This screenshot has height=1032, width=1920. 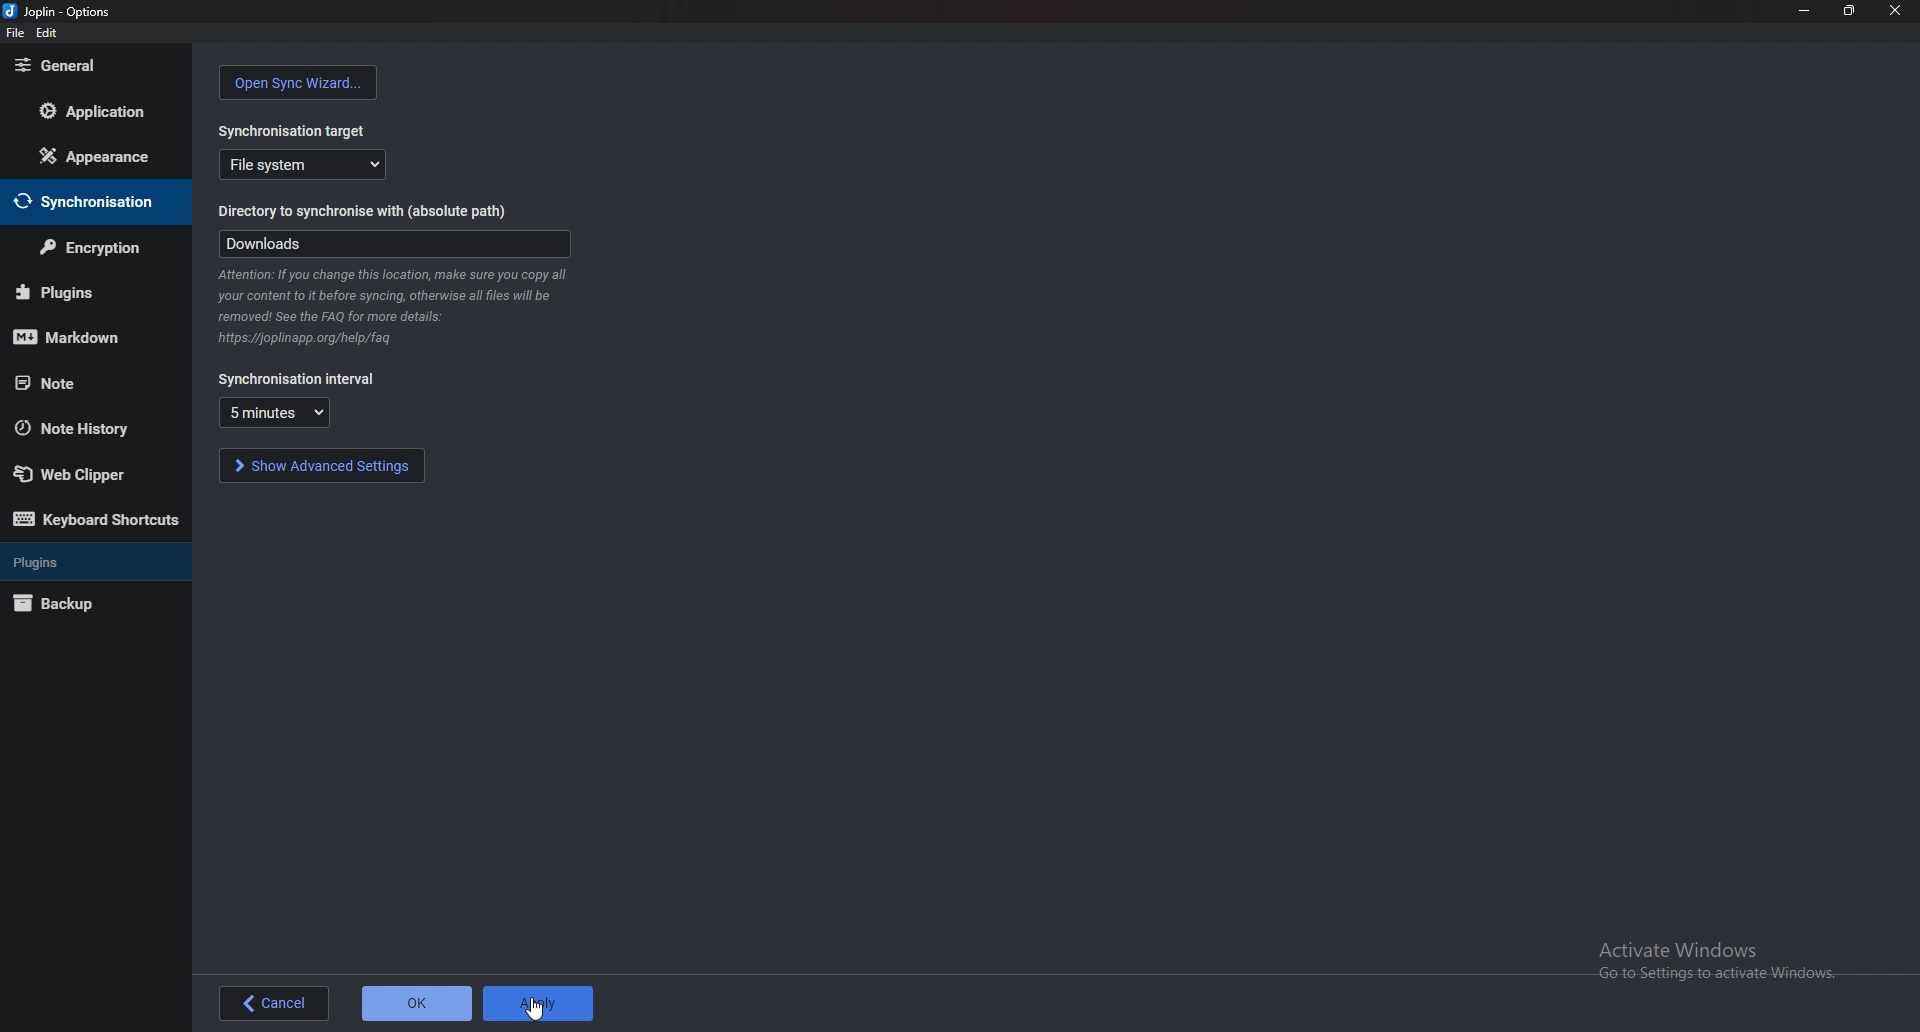 What do you see at coordinates (1852, 11) in the screenshot?
I see `Resize` at bounding box center [1852, 11].